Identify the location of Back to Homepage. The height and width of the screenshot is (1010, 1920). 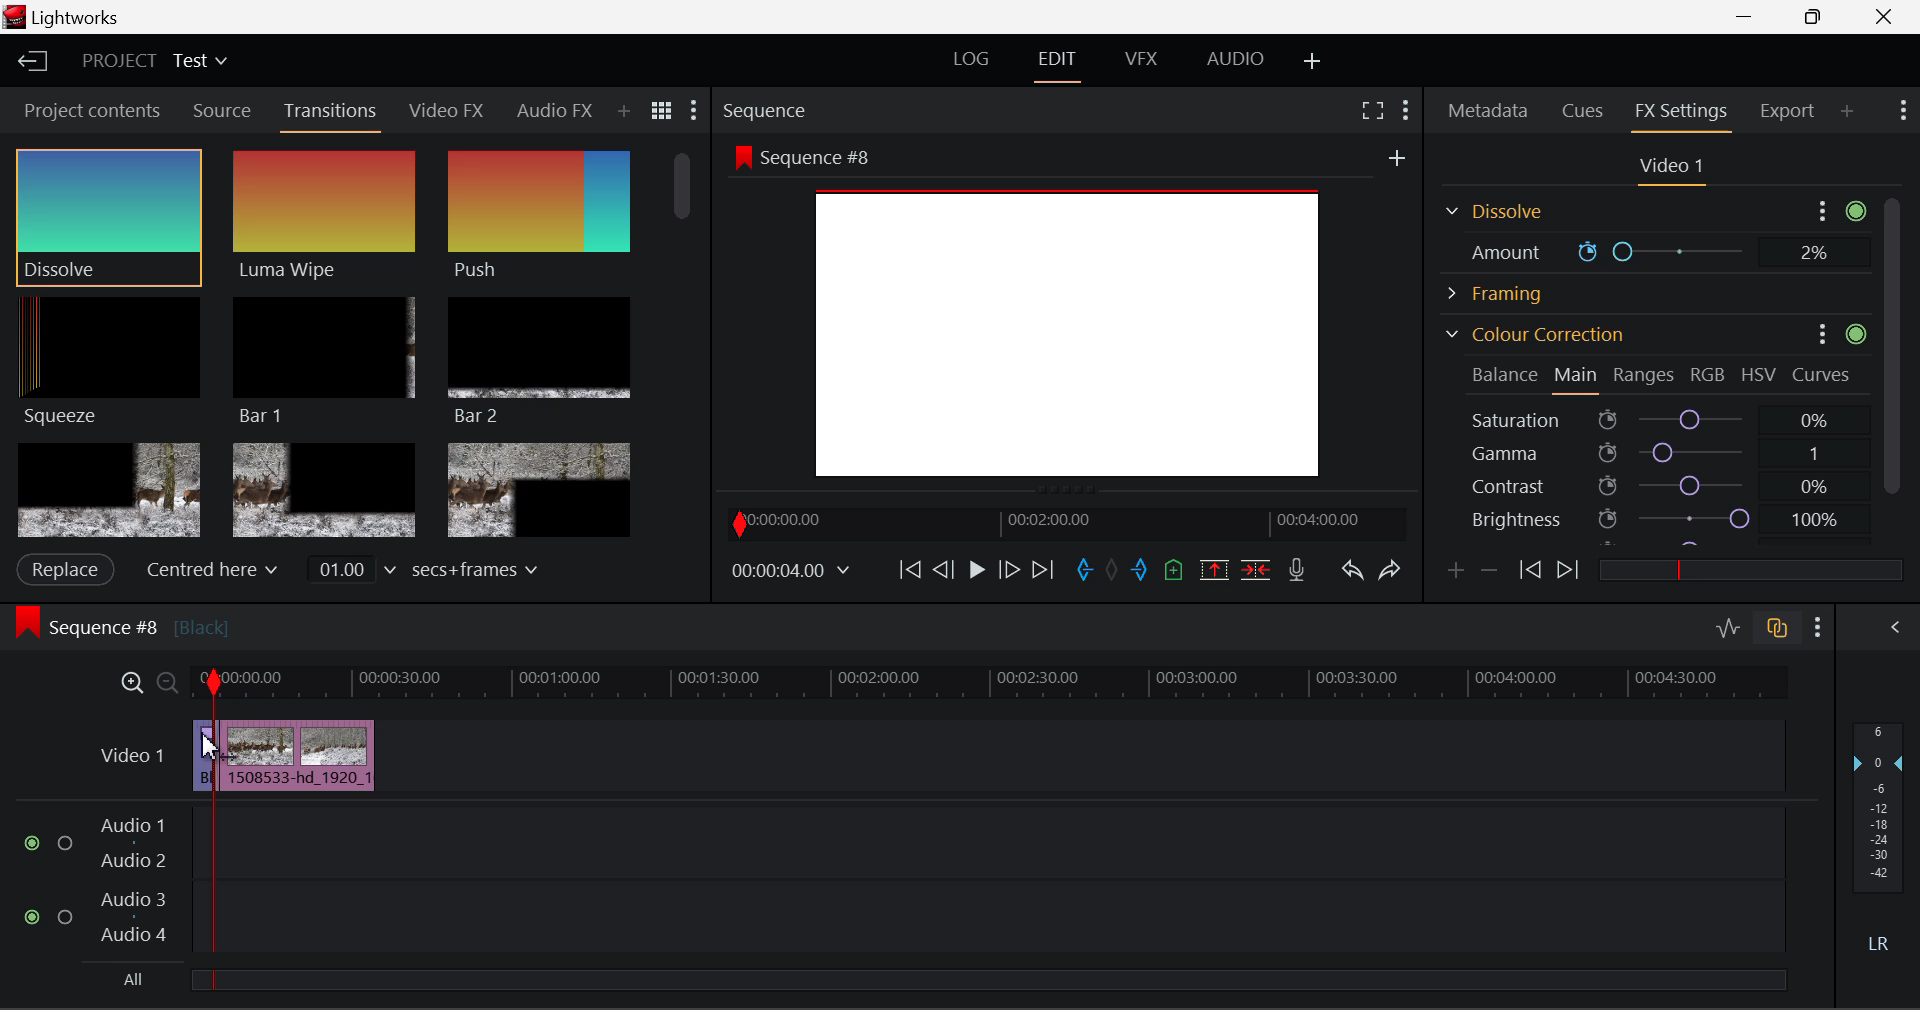
(26, 62).